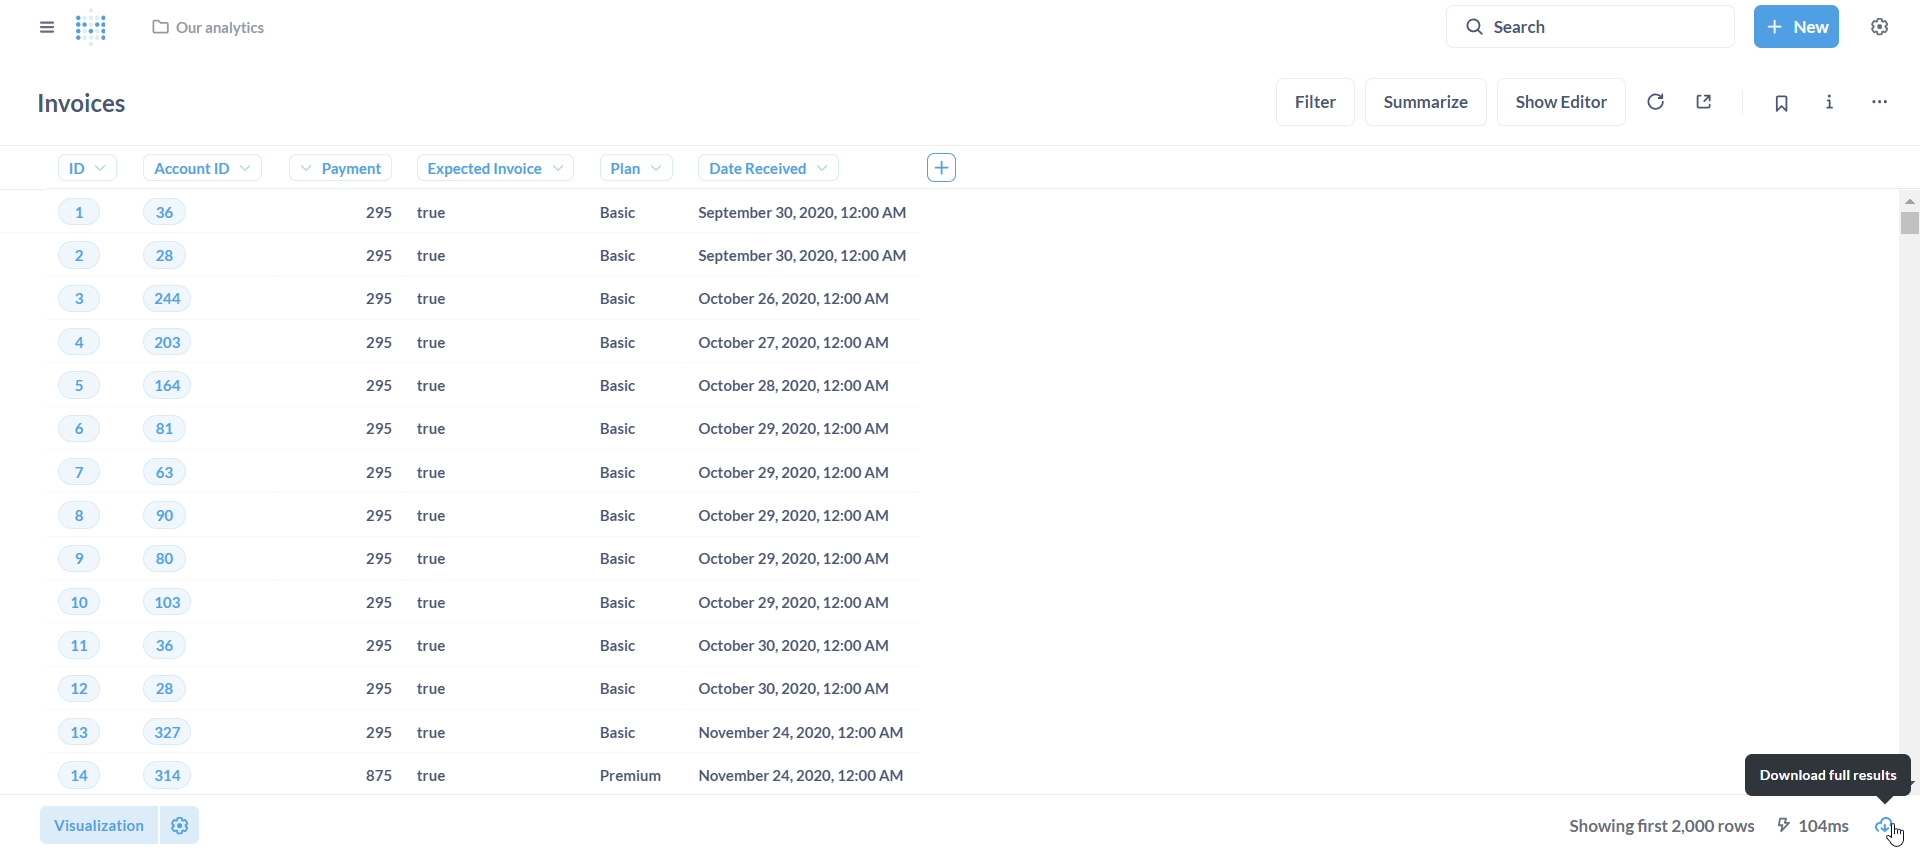 The width and height of the screenshot is (1920, 854). I want to click on show editor, so click(1566, 99).